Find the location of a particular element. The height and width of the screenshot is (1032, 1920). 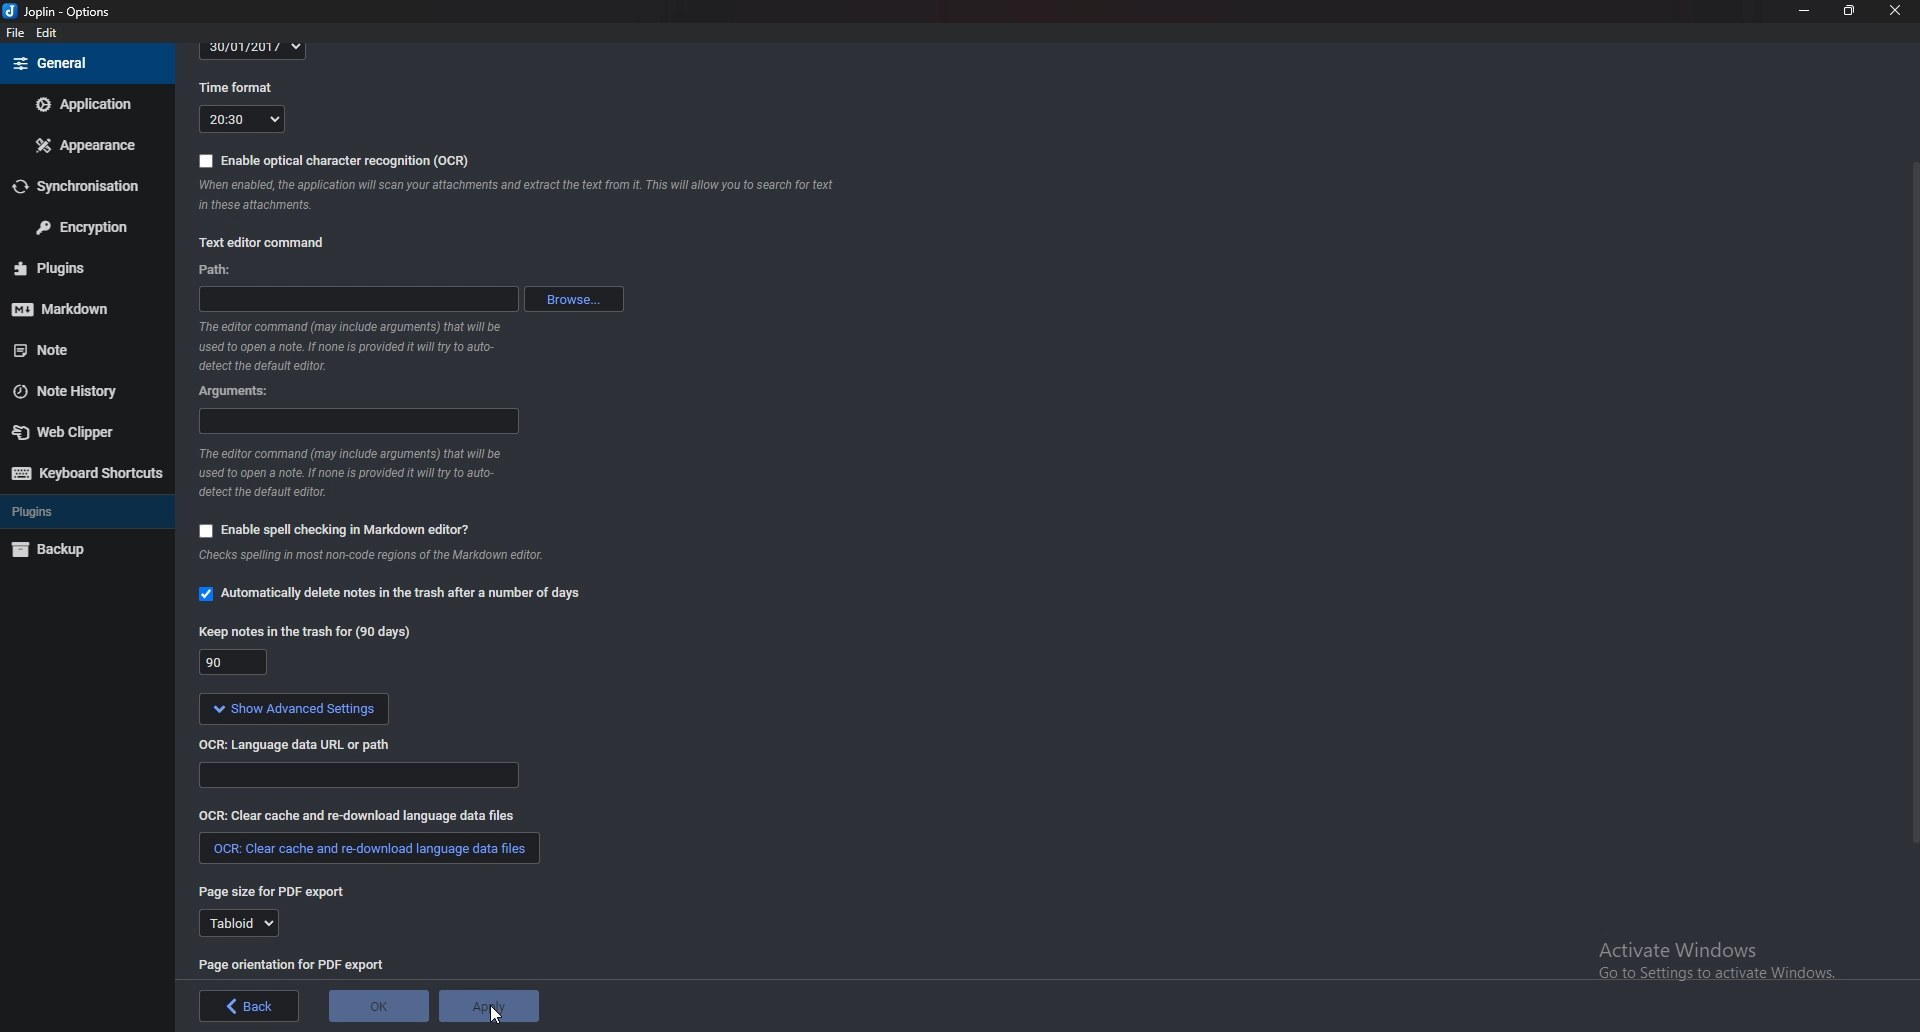

Keep notes in the trash for is located at coordinates (310, 632).